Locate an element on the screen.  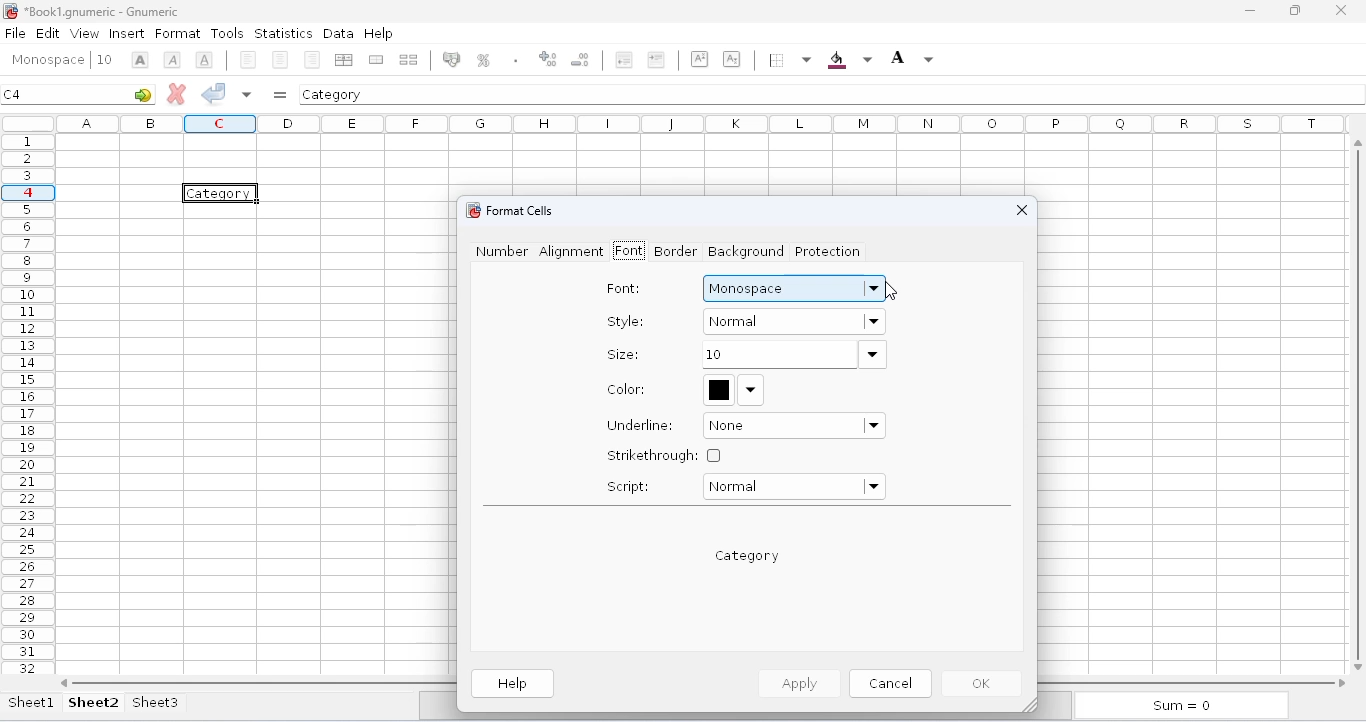
insert is located at coordinates (127, 34).